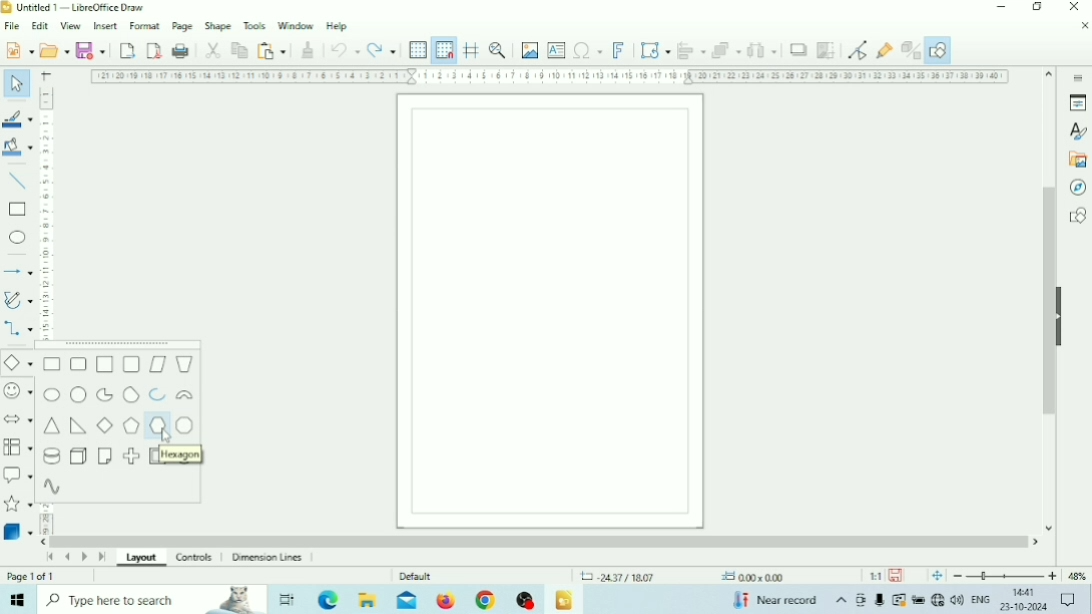  What do you see at coordinates (525, 600) in the screenshot?
I see `OBS Studio` at bounding box center [525, 600].